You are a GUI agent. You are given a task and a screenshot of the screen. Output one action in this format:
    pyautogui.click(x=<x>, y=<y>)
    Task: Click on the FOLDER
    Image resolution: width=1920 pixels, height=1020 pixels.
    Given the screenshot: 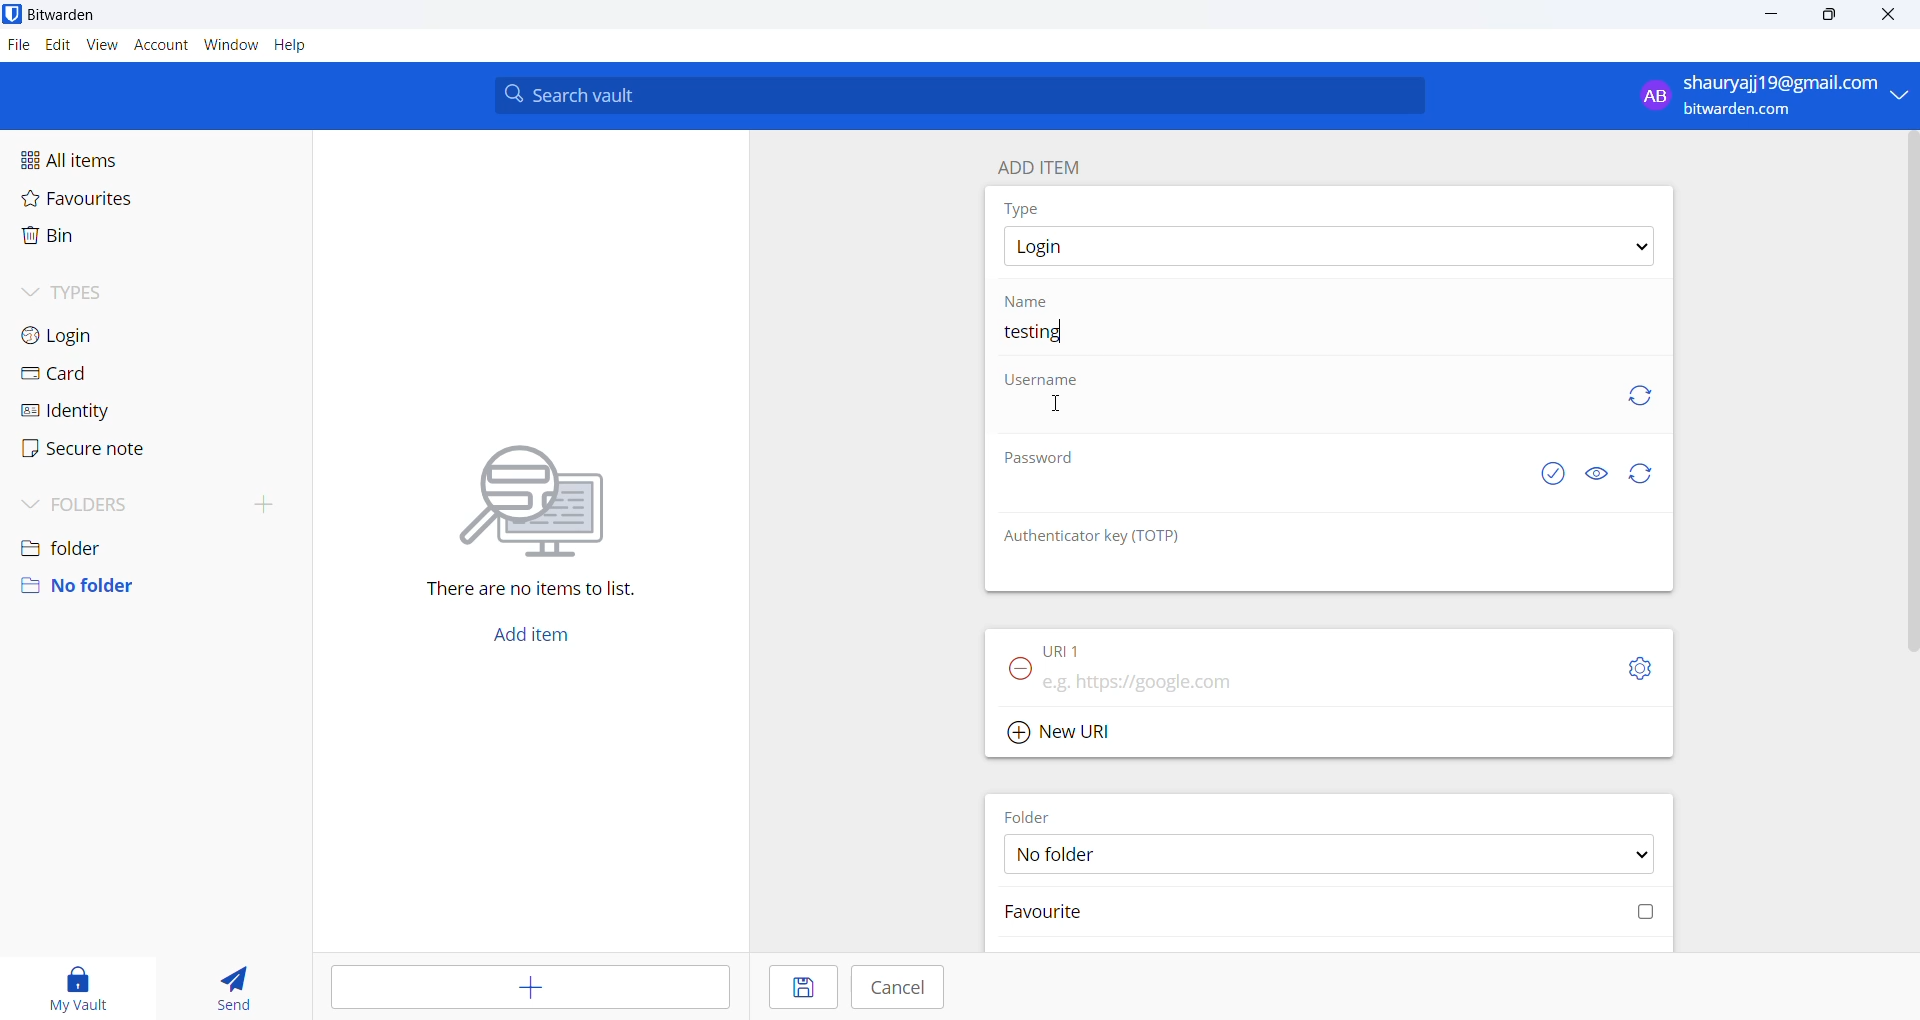 What is the action you would take?
    pyautogui.click(x=1033, y=815)
    